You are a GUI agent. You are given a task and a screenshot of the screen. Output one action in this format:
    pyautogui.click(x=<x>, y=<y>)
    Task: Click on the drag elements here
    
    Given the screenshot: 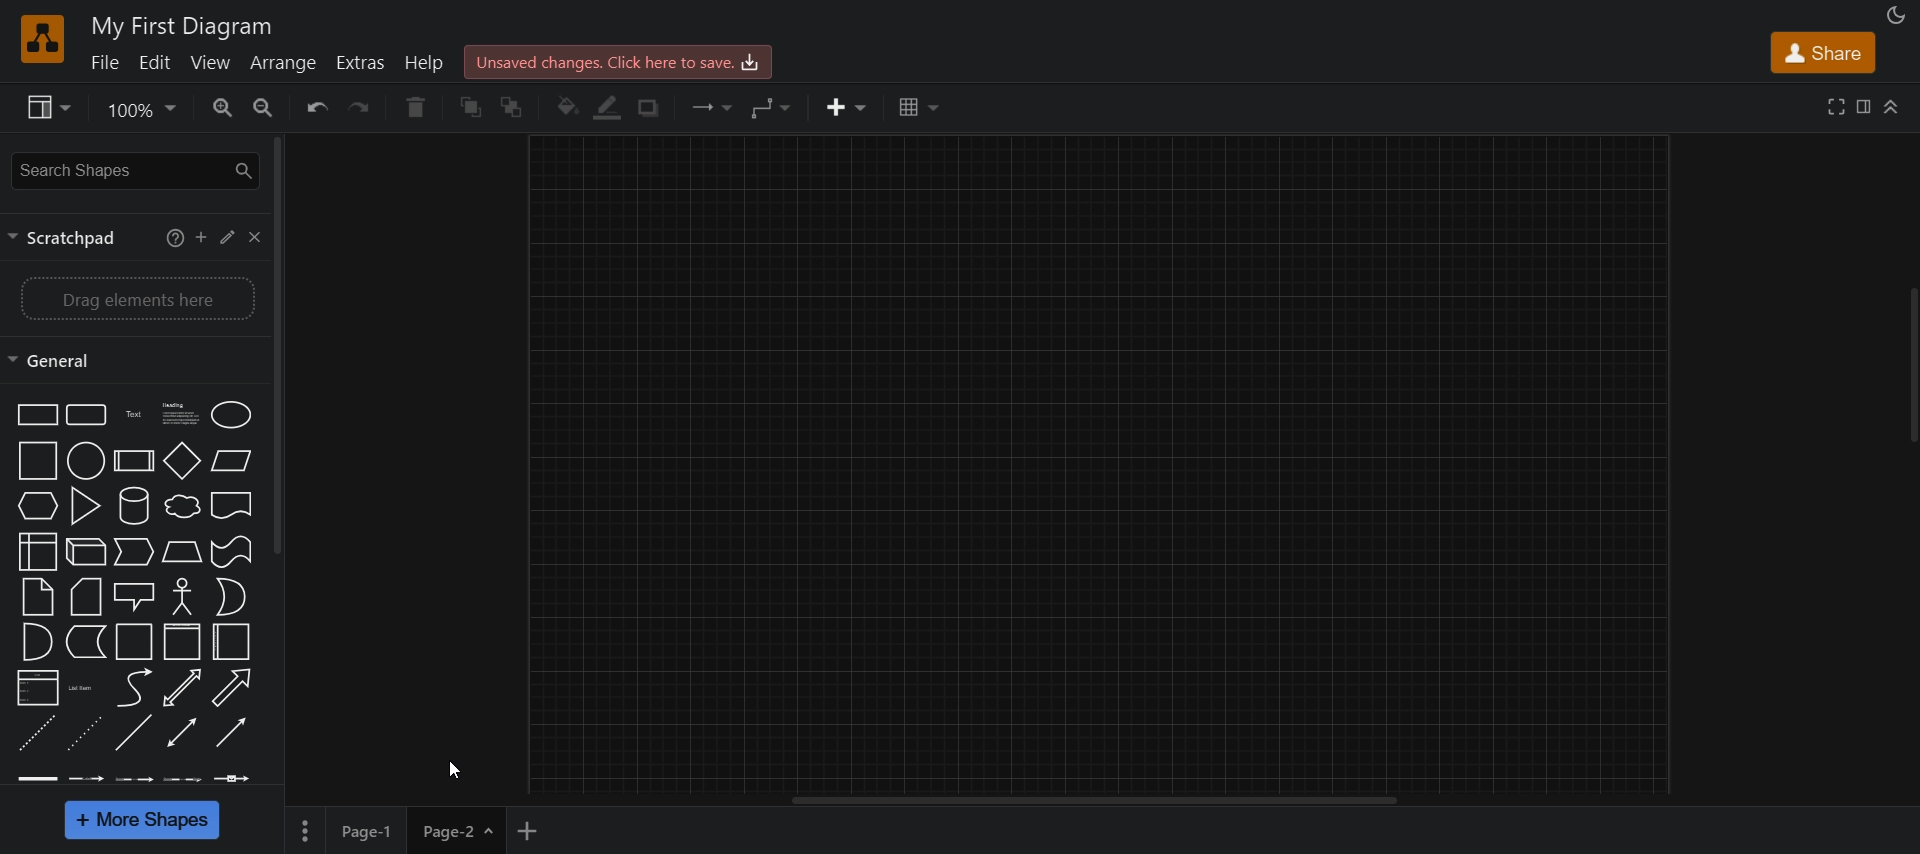 What is the action you would take?
    pyautogui.click(x=131, y=297)
    